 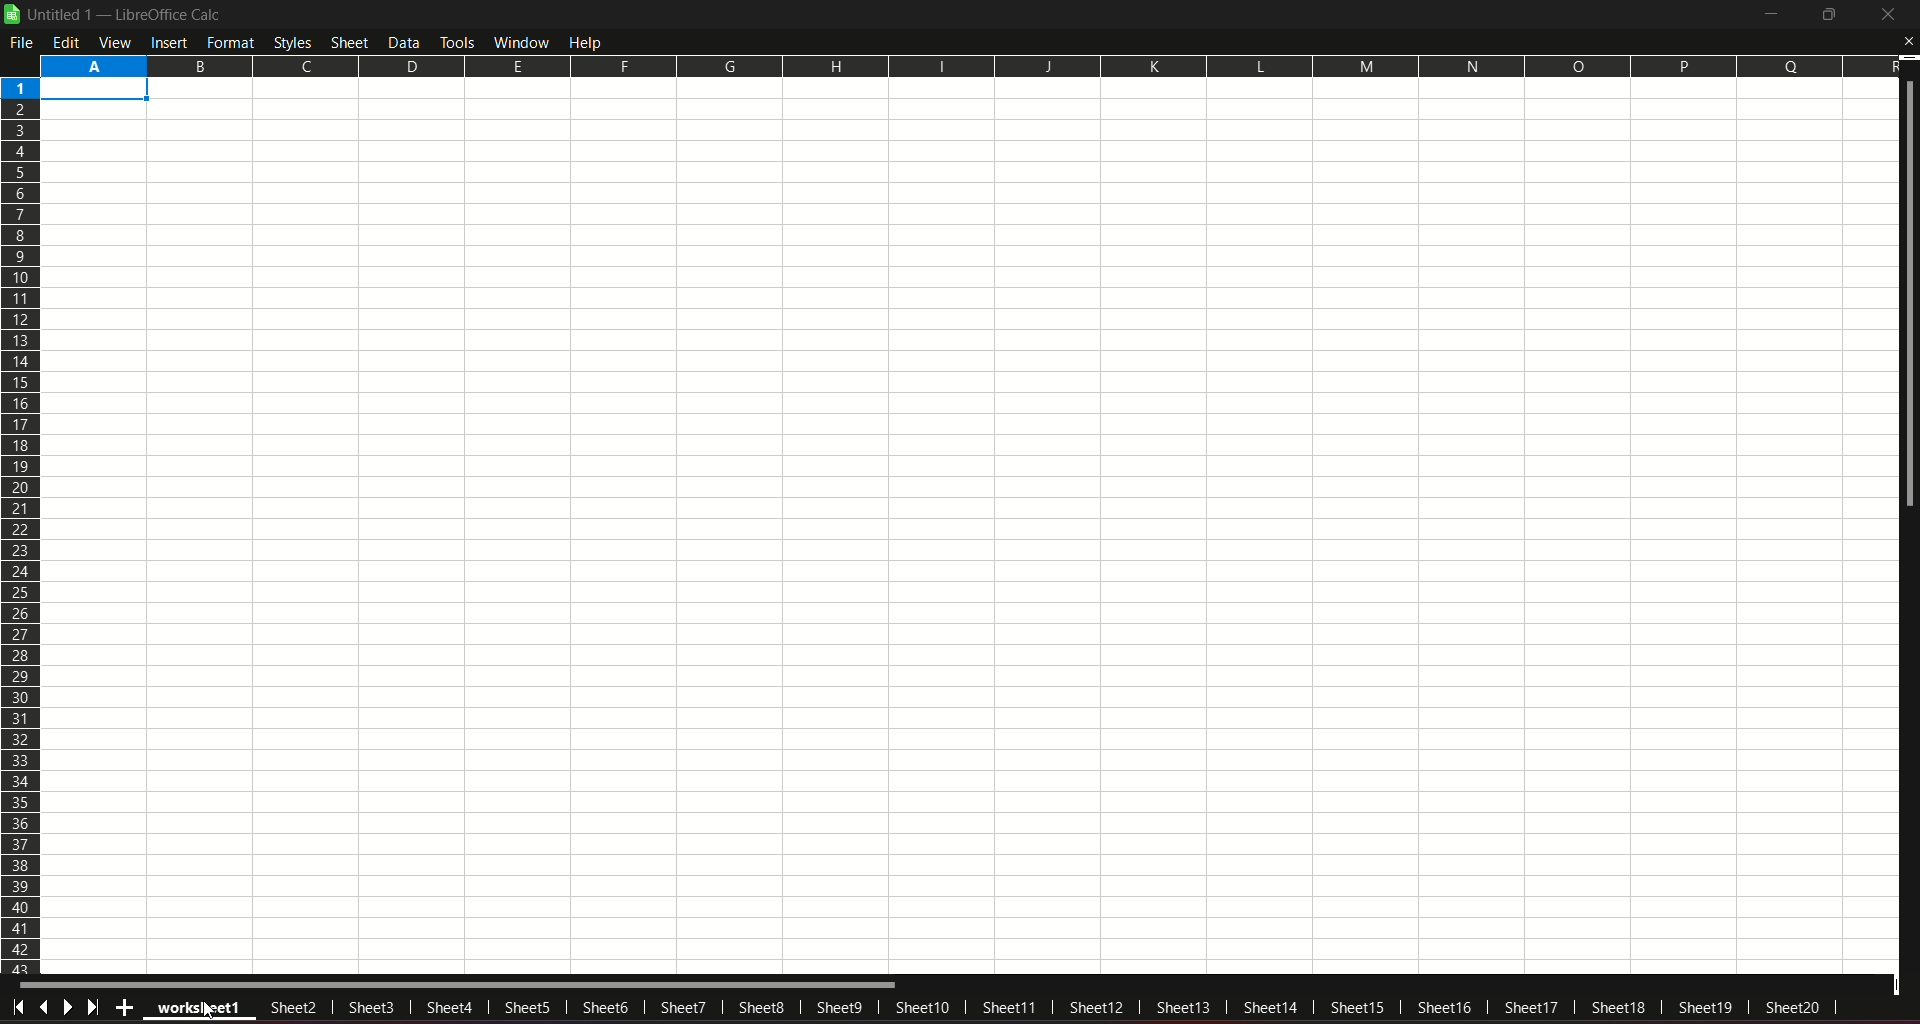 What do you see at coordinates (456, 40) in the screenshot?
I see `Tools` at bounding box center [456, 40].